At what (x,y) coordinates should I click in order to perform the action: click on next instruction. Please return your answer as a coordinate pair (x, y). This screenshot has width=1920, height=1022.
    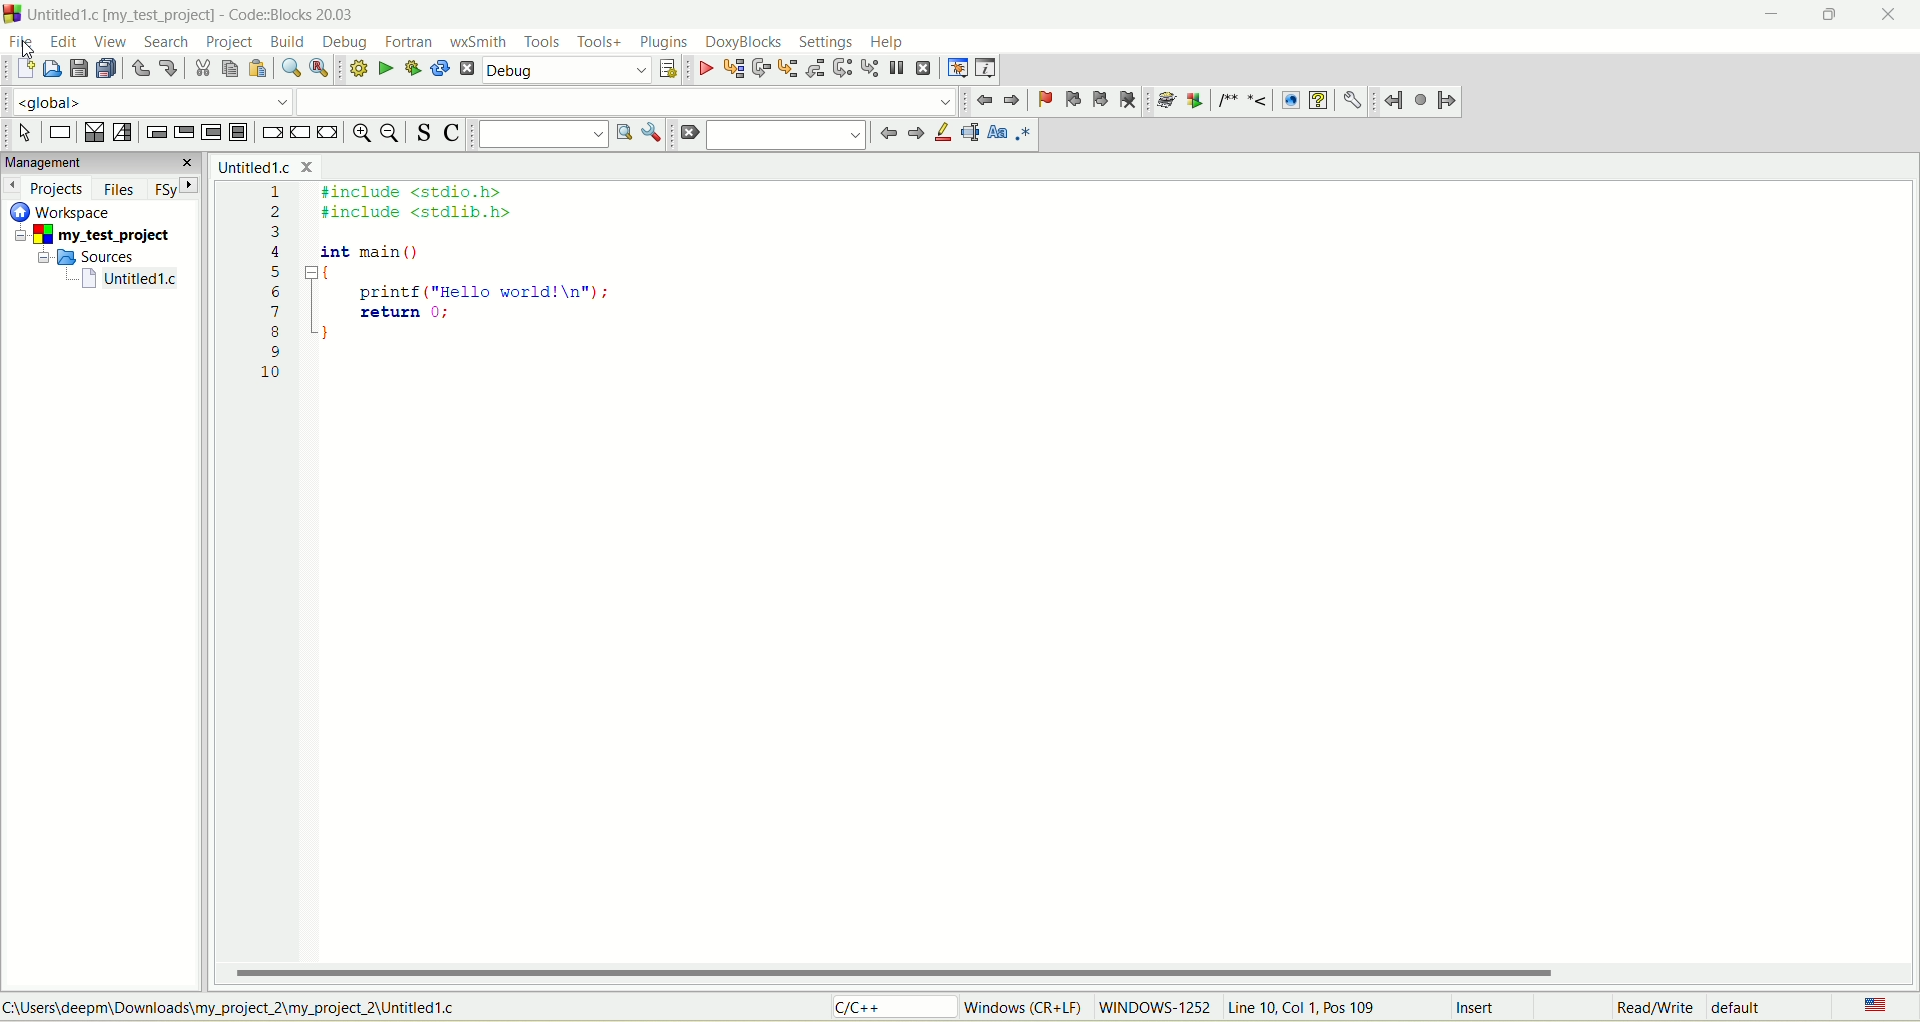
    Looking at the image, I should click on (841, 67).